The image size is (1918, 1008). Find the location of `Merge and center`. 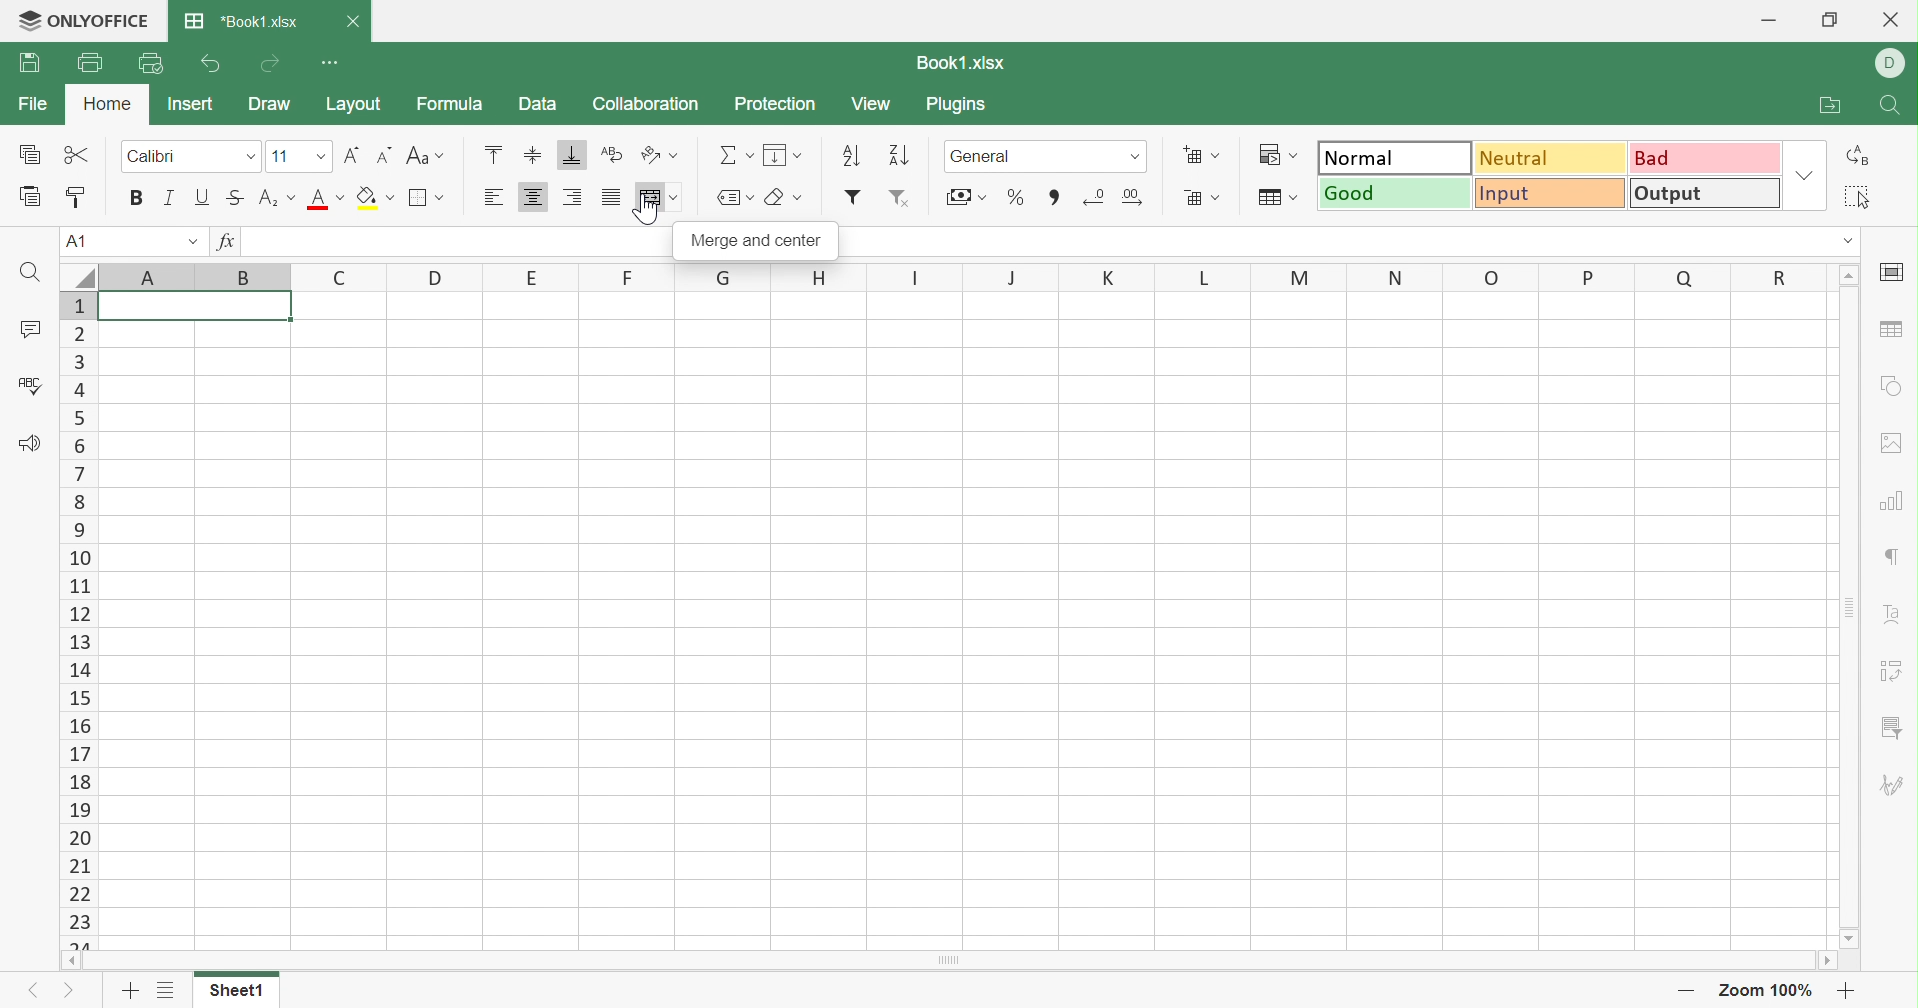

Merge and center is located at coordinates (664, 197).